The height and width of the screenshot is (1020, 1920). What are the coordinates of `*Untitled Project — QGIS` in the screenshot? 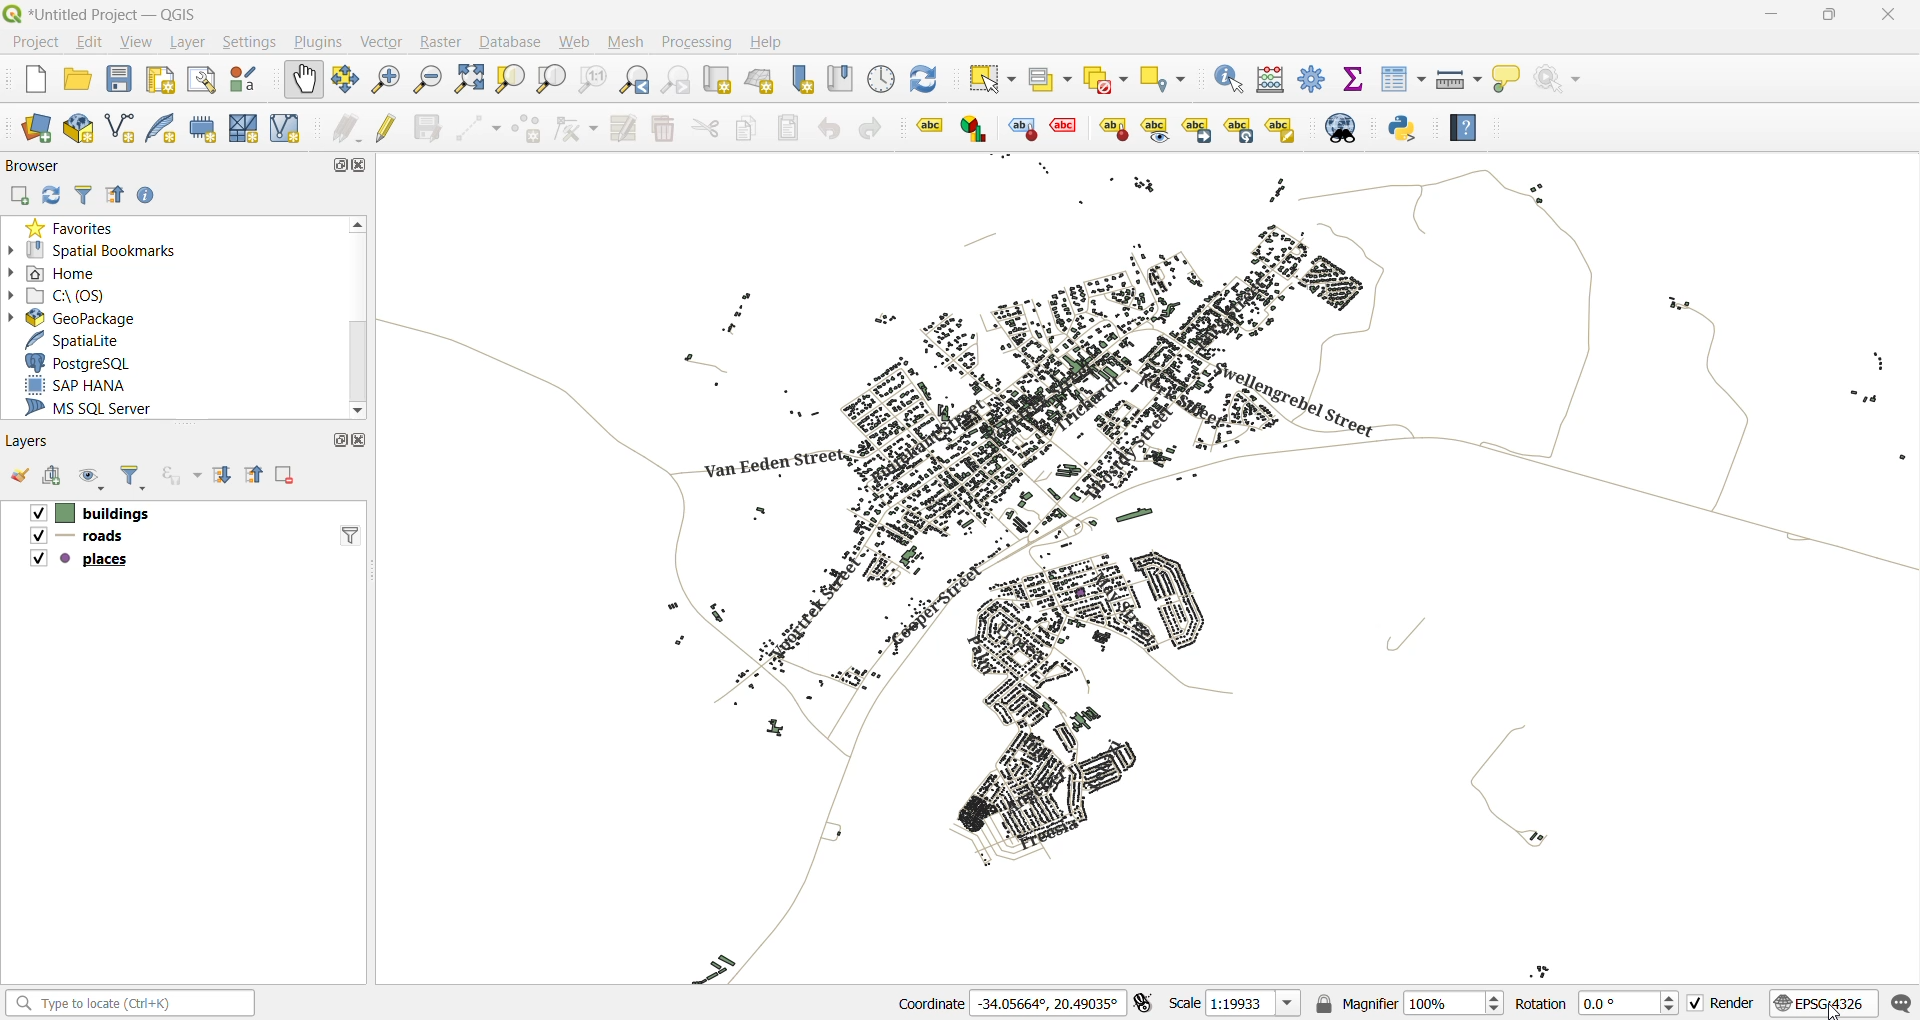 It's located at (119, 14).